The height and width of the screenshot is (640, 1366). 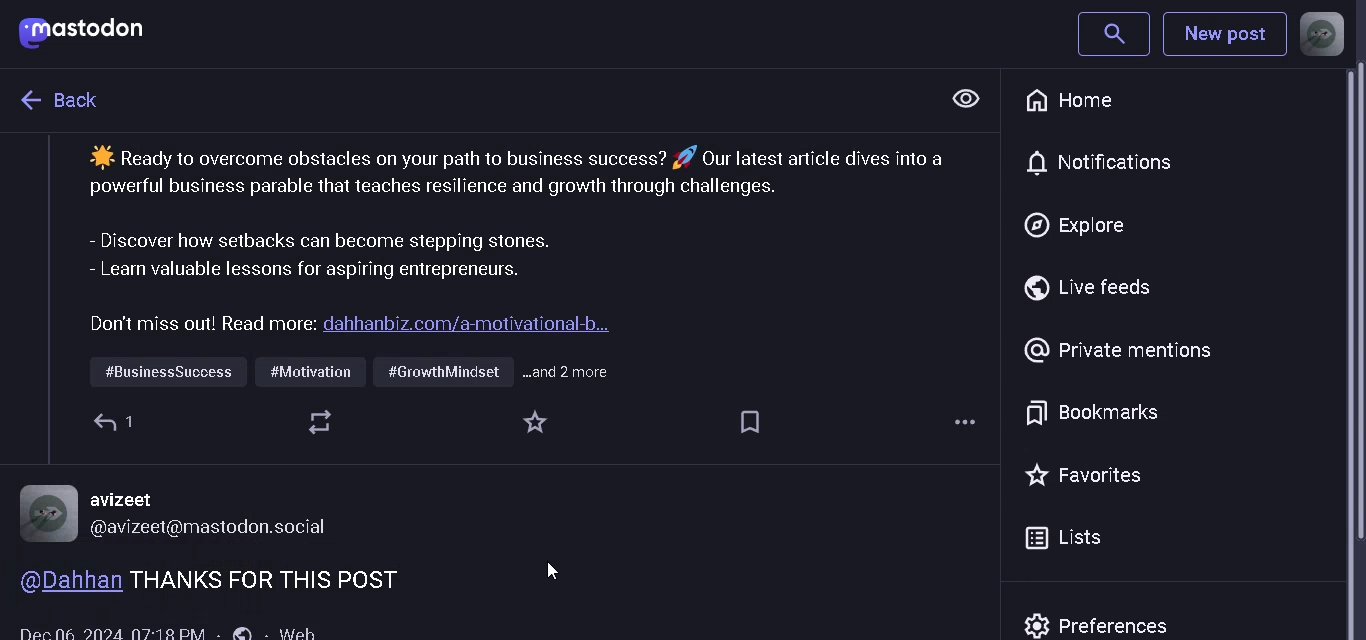 What do you see at coordinates (577, 373) in the screenshot?
I see `.. and 2 more` at bounding box center [577, 373].